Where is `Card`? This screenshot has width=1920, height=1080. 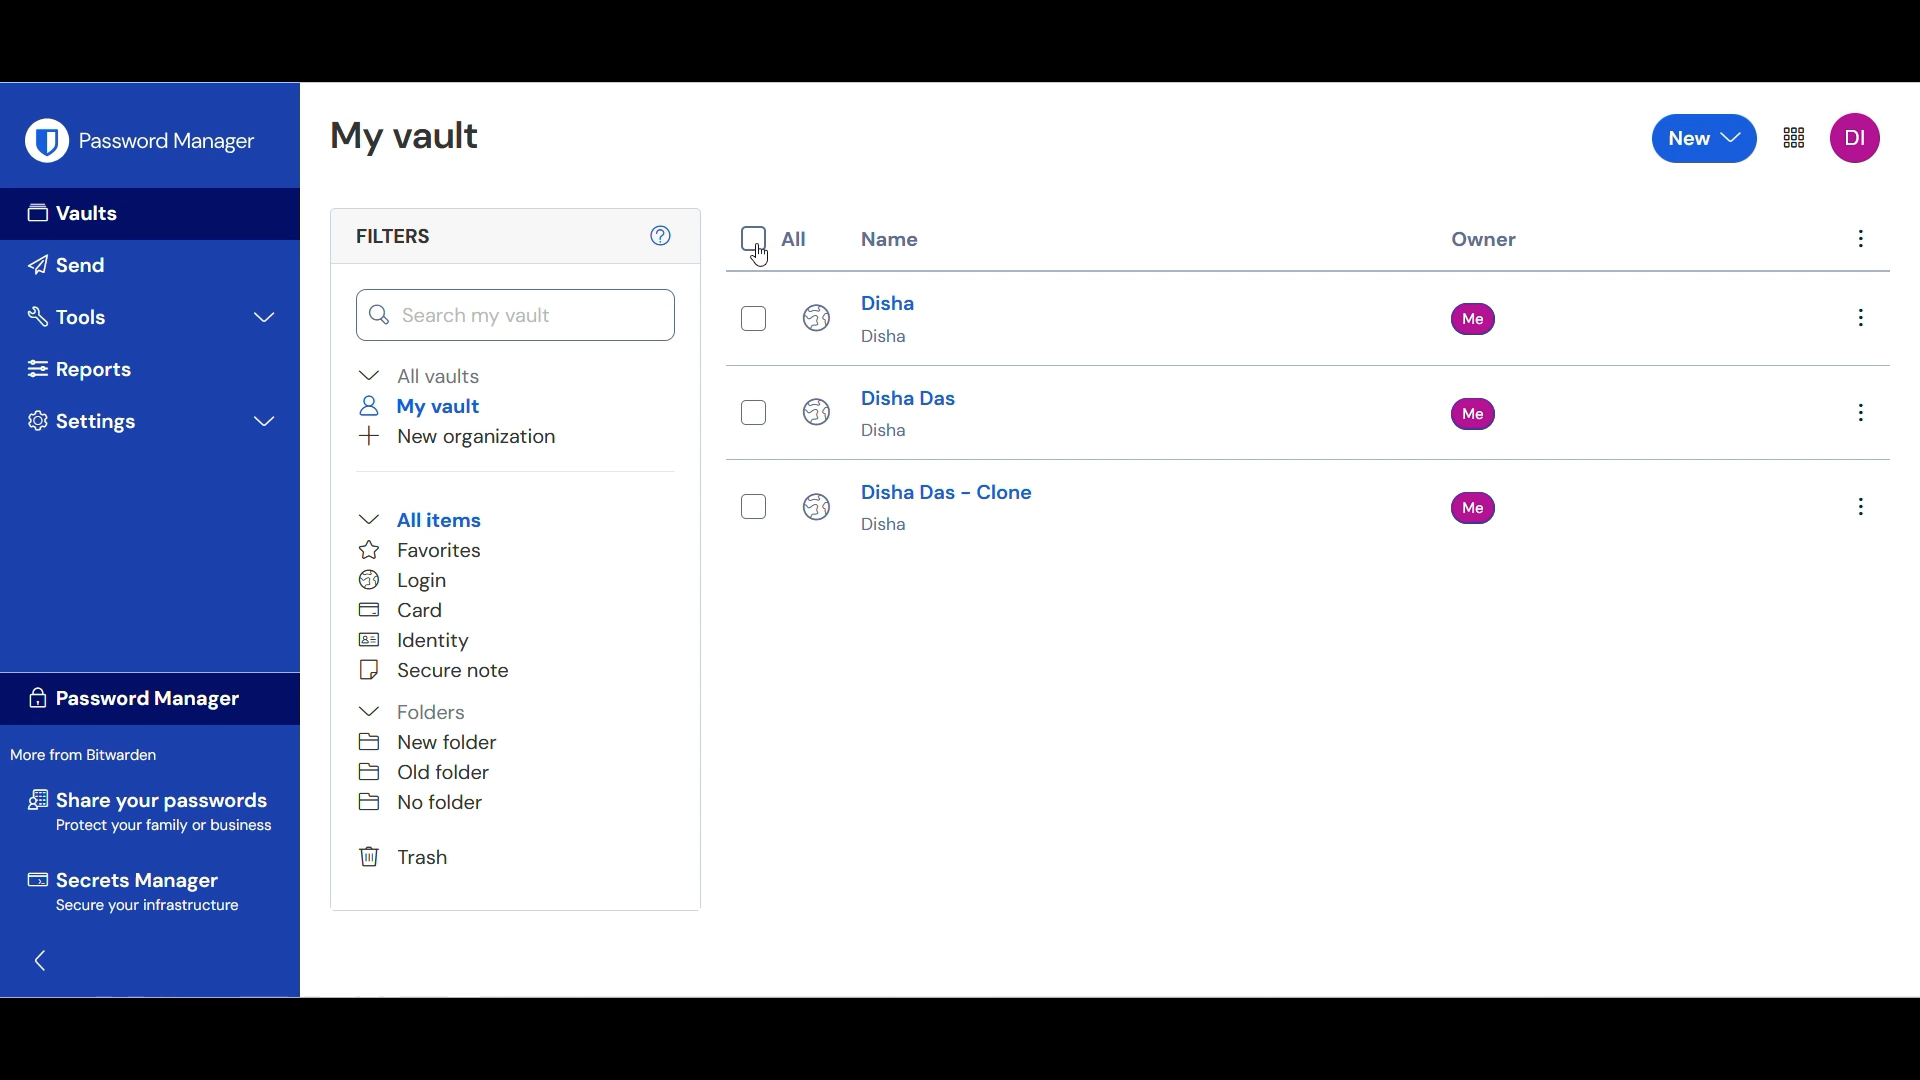 Card is located at coordinates (413, 610).